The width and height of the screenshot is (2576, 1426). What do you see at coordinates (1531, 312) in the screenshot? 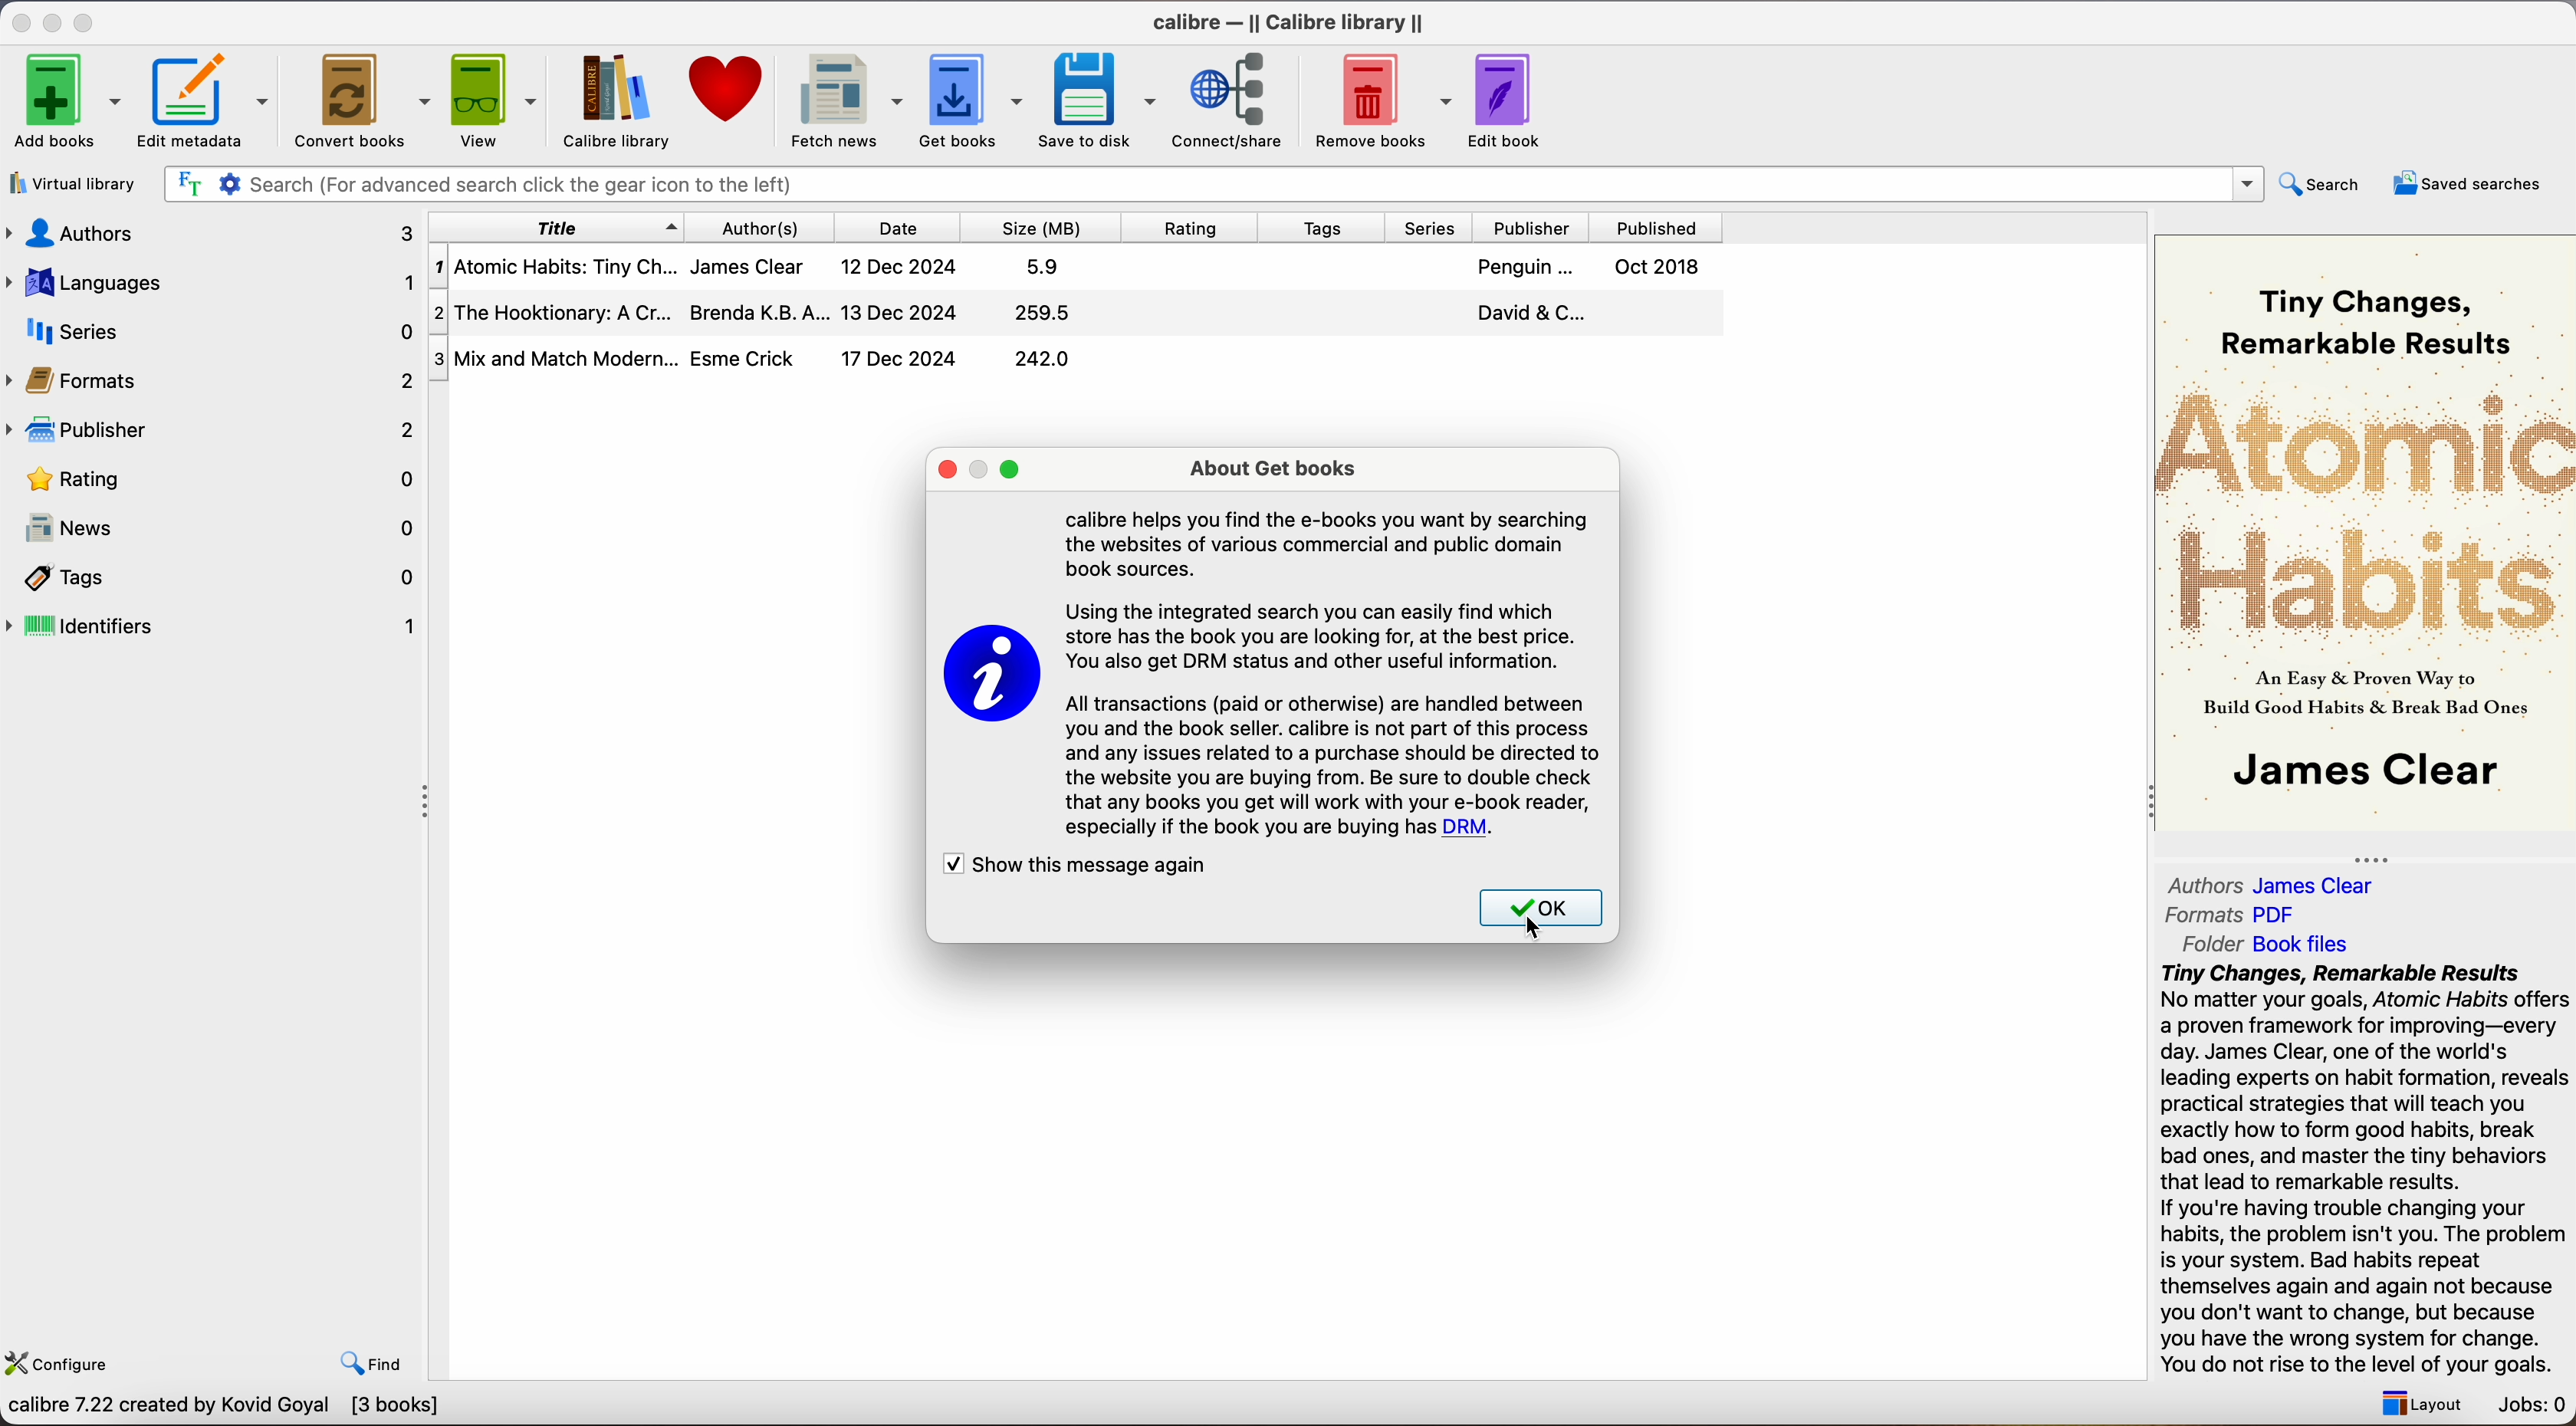
I see `David $ C...` at bounding box center [1531, 312].